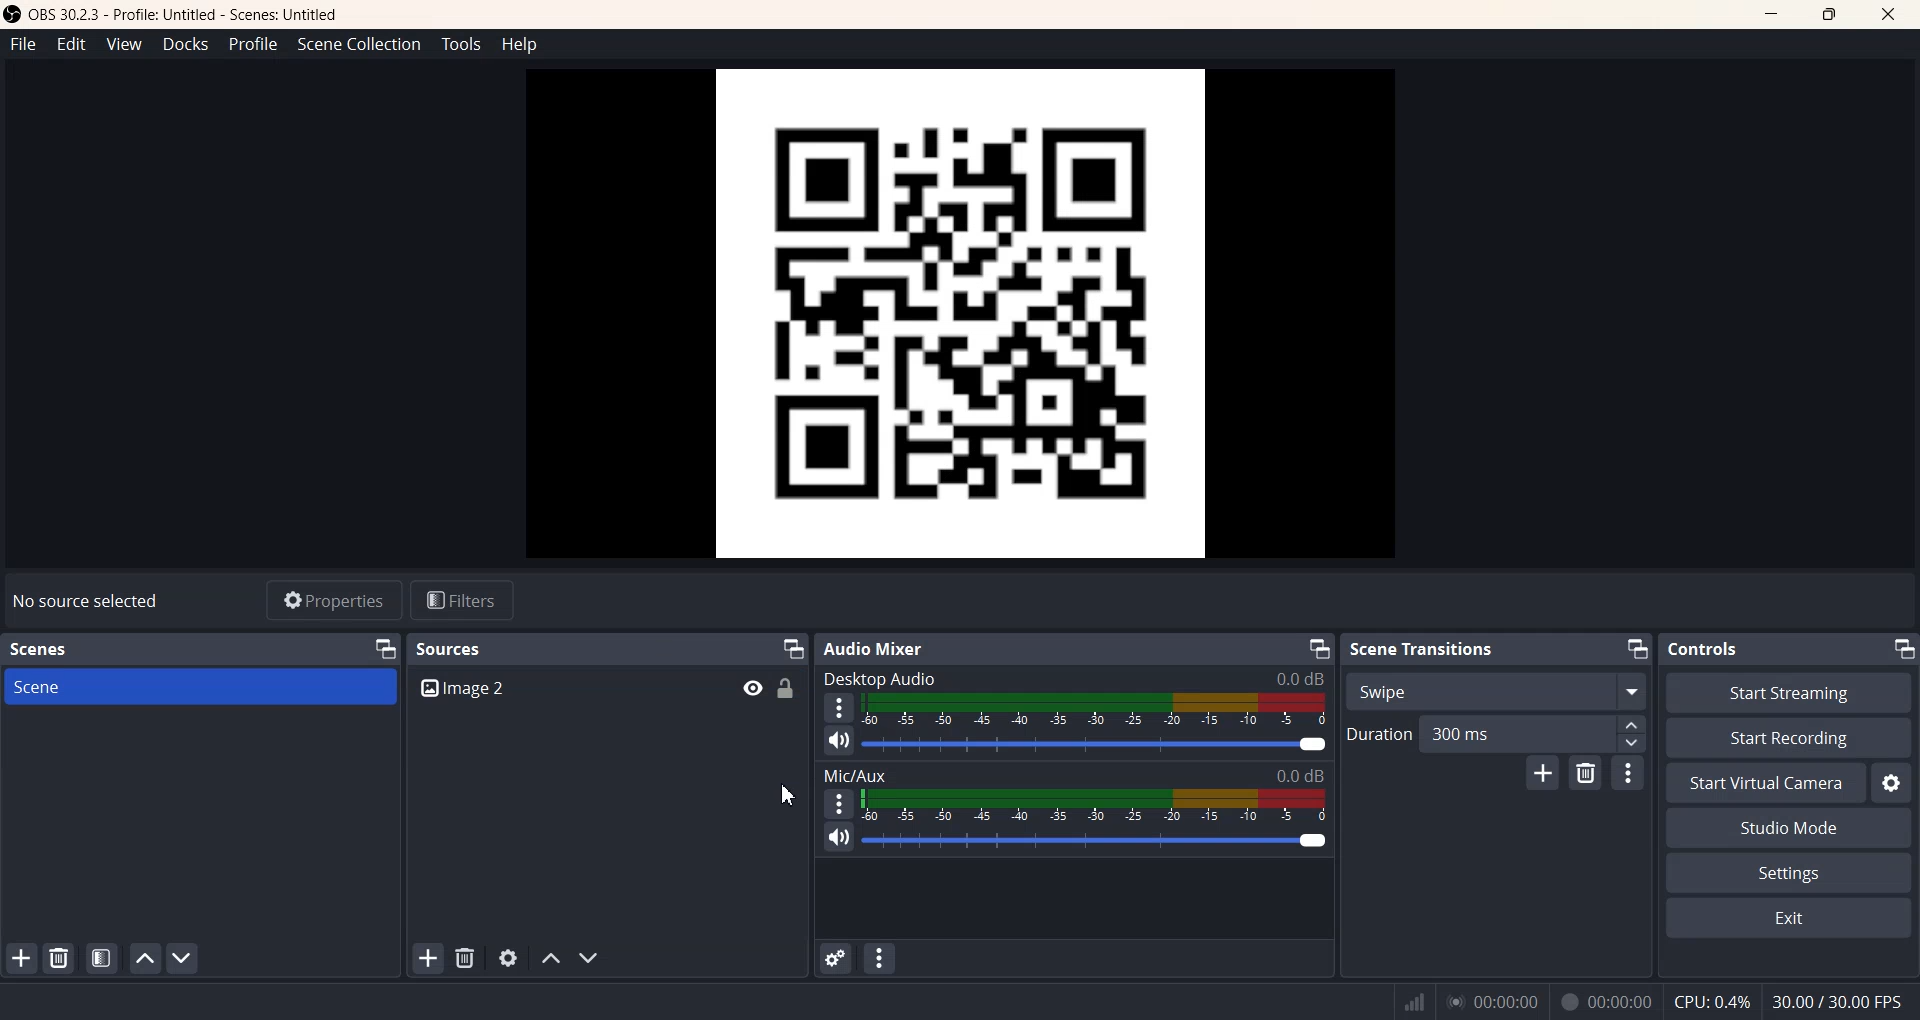 The width and height of the screenshot is (1920, 1020). What do you see at coordinates (89, 602) in the screenshot?
I see `No Source selected` at bounding box center [89, 602].